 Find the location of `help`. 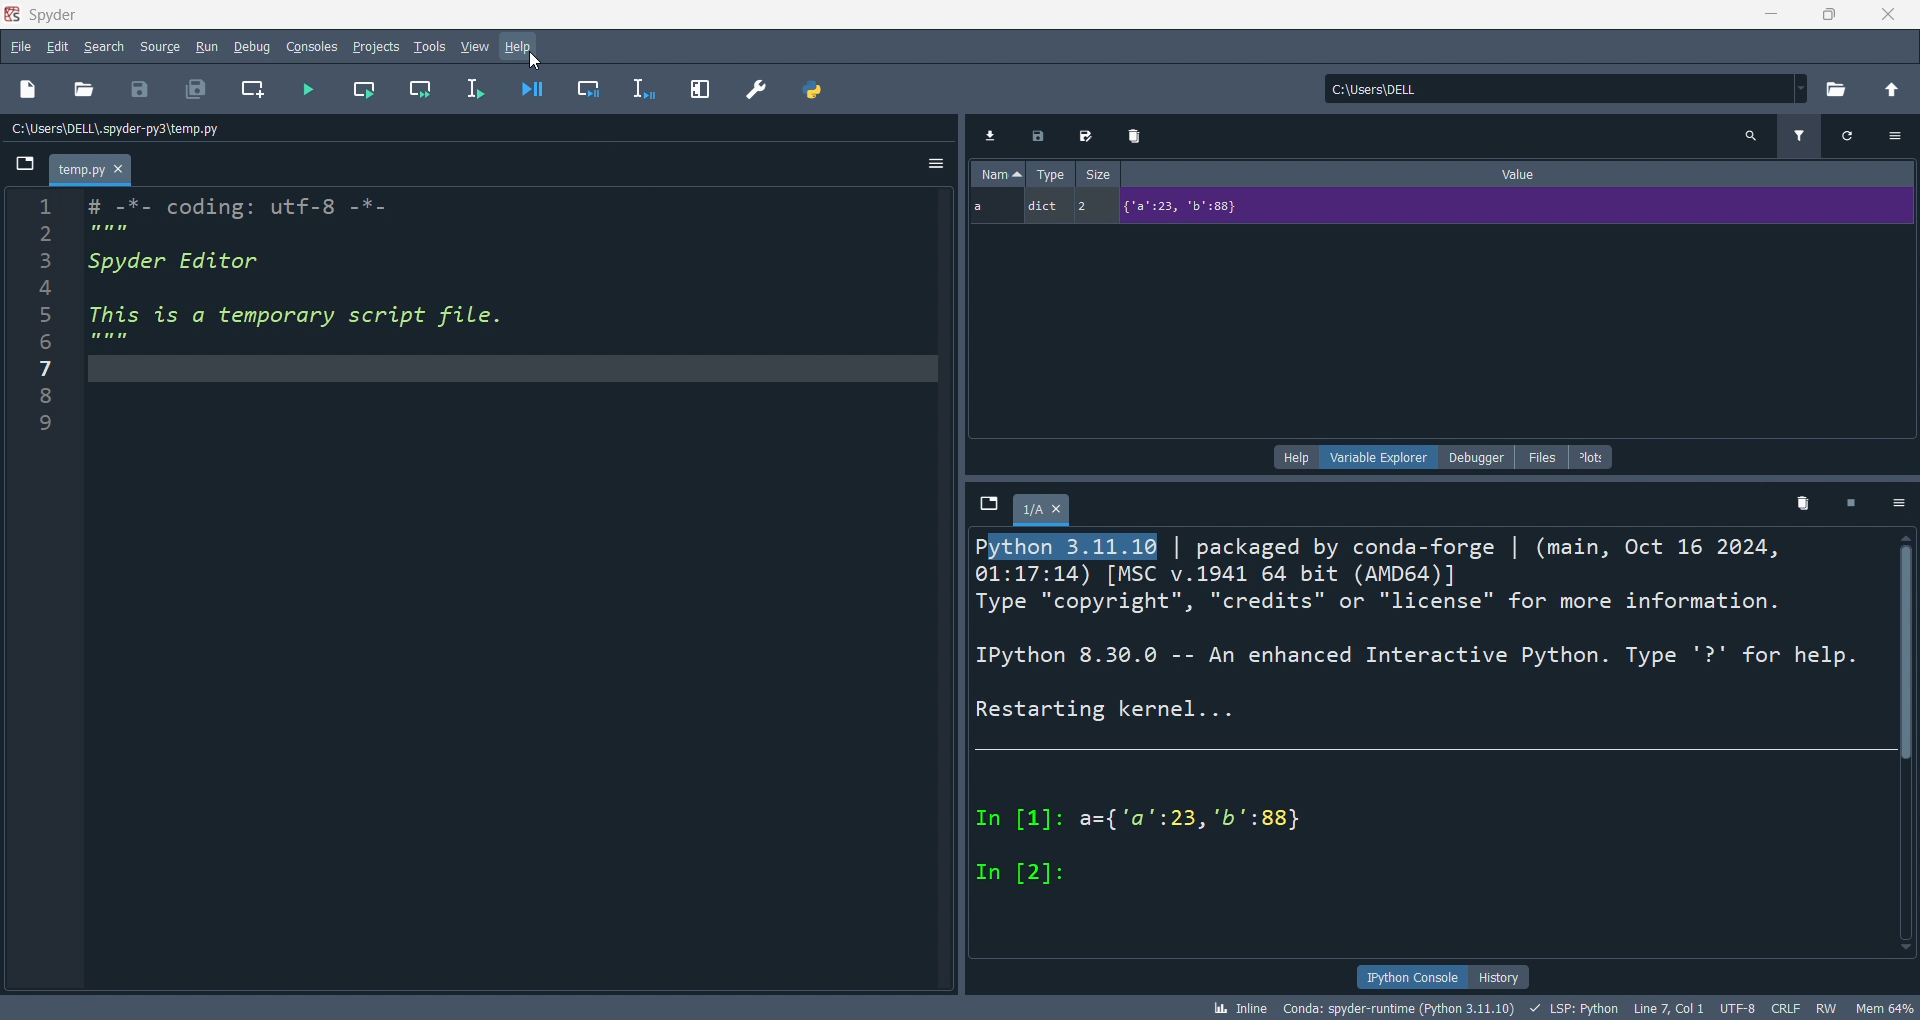

help is located at coordinates (521, 49).